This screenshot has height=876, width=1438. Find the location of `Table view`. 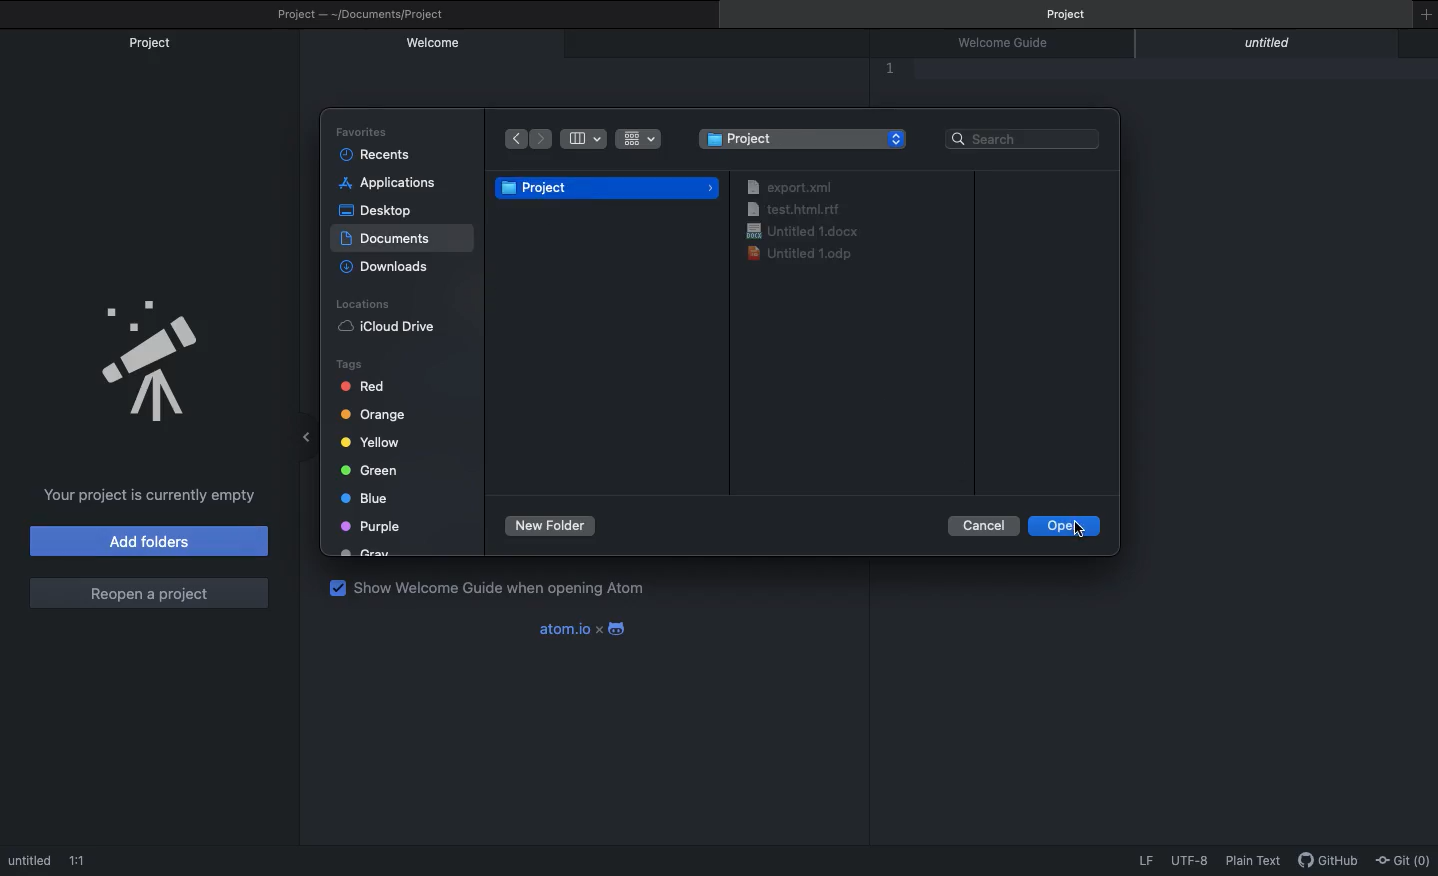

Table view is located at coordinates (583, 138).